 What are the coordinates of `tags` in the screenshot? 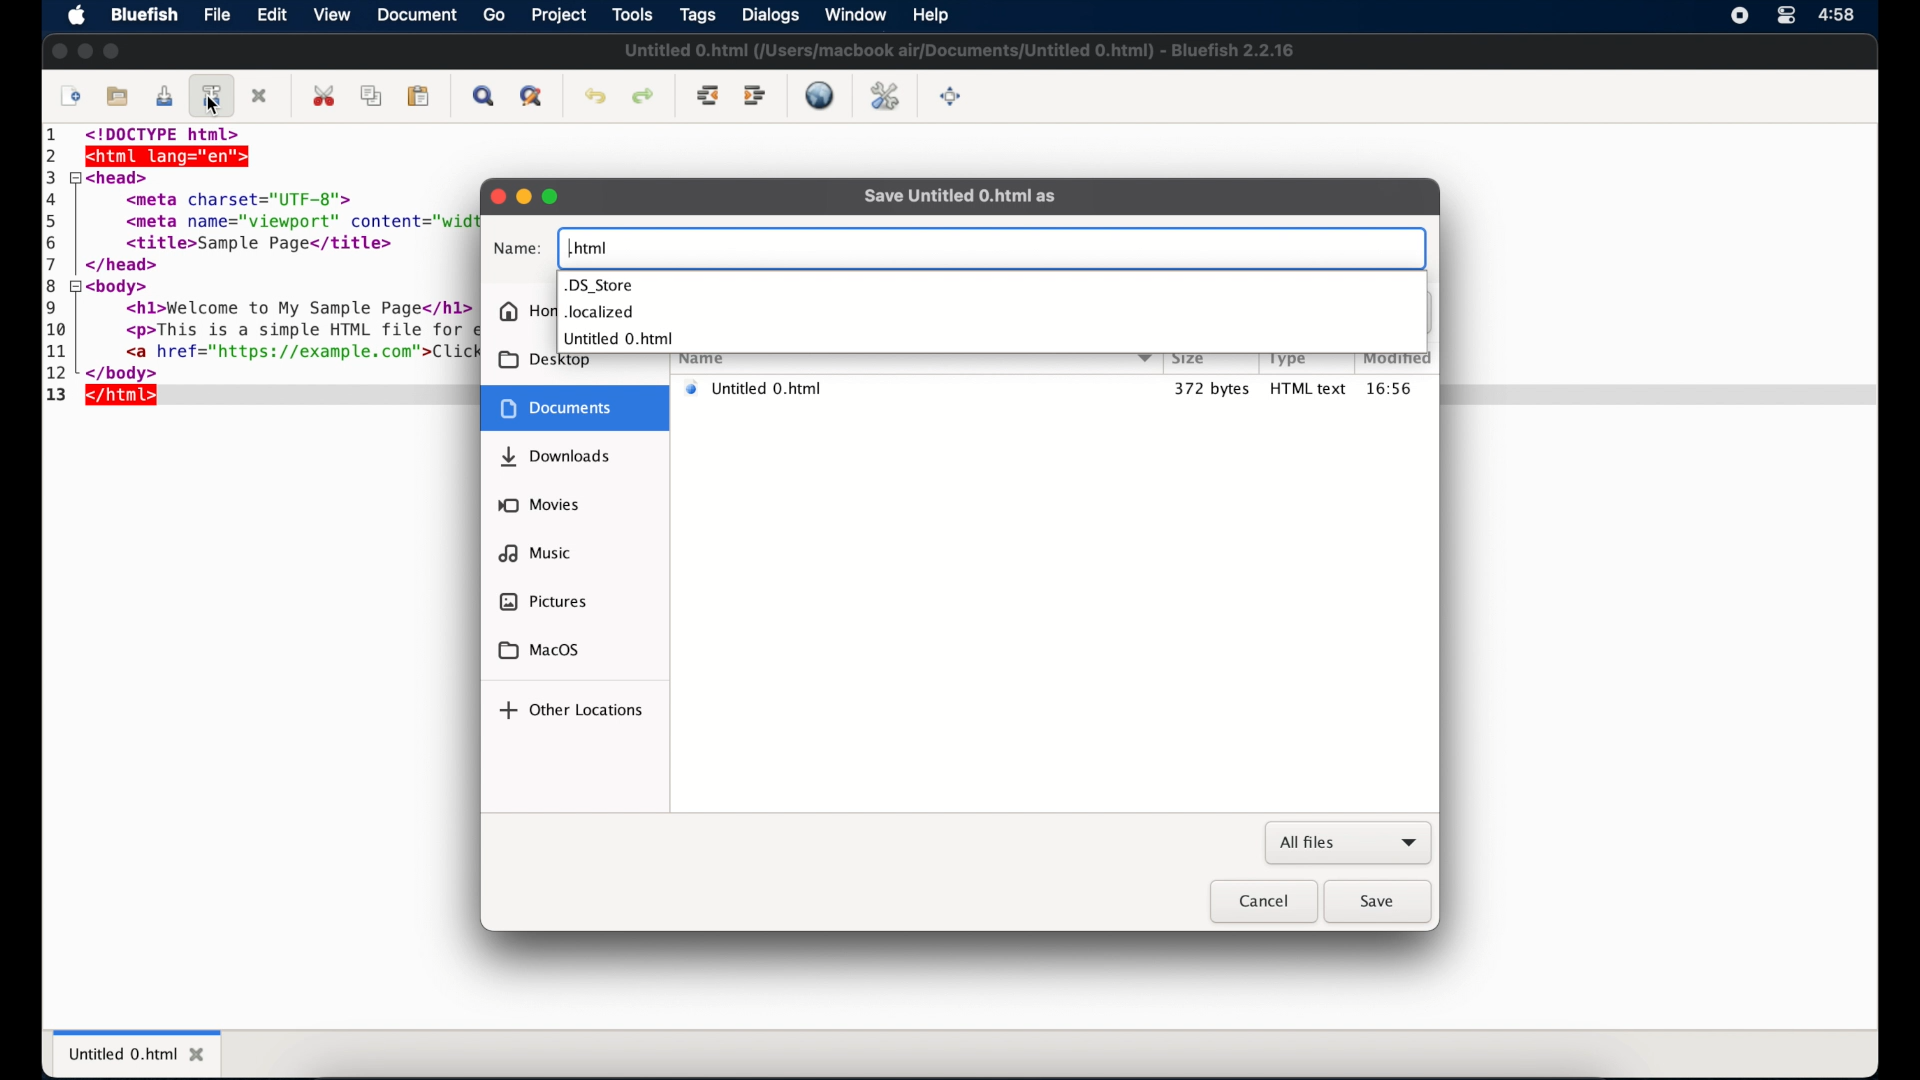 It's located at (699, 16).